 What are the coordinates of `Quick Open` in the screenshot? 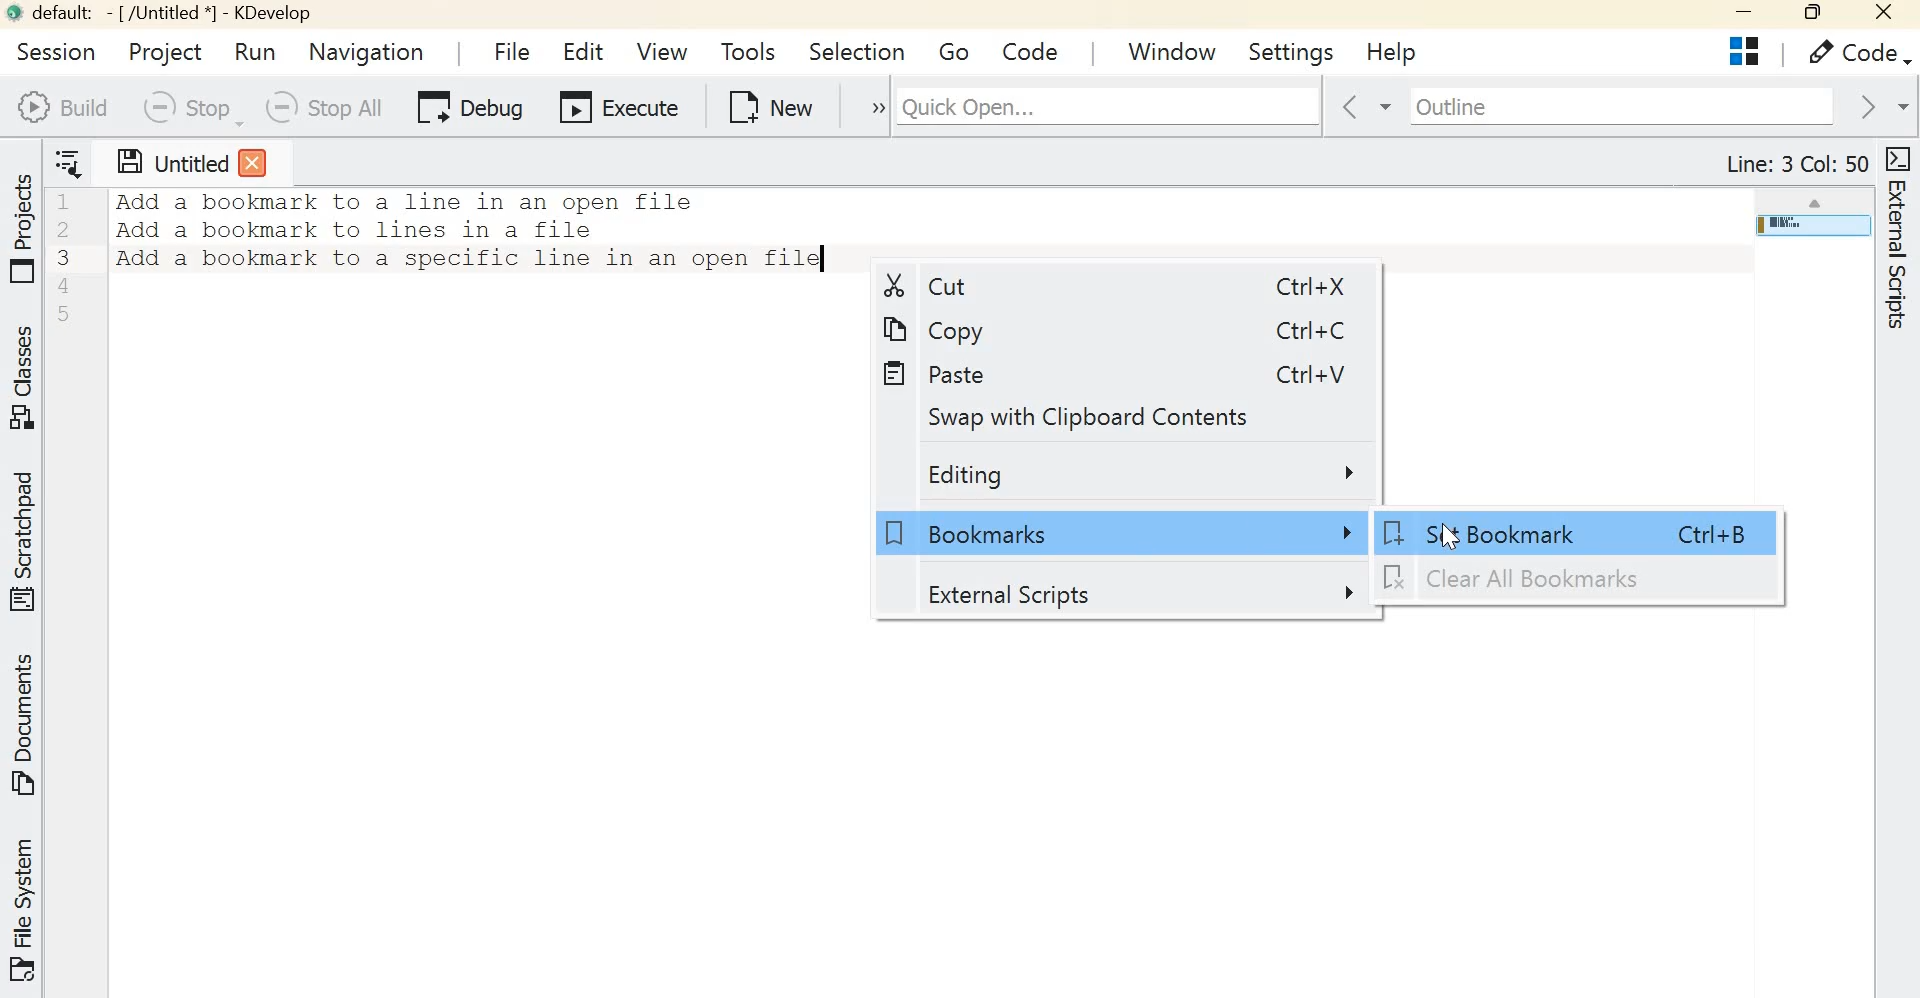 It's located at (1107, 103).